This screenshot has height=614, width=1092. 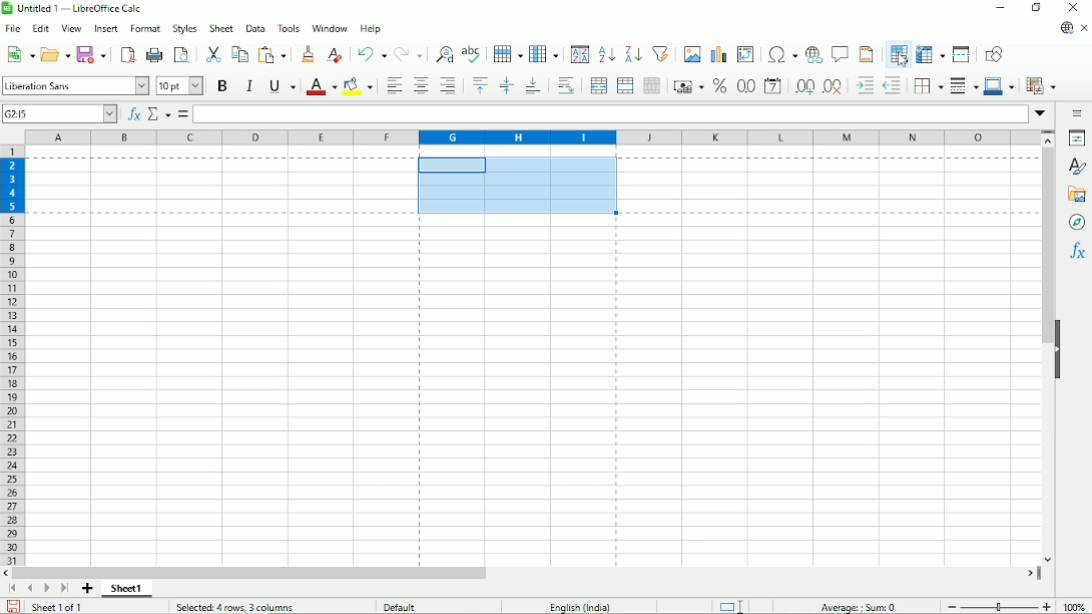 I want to click on Tools, so click(x=290, y=28).